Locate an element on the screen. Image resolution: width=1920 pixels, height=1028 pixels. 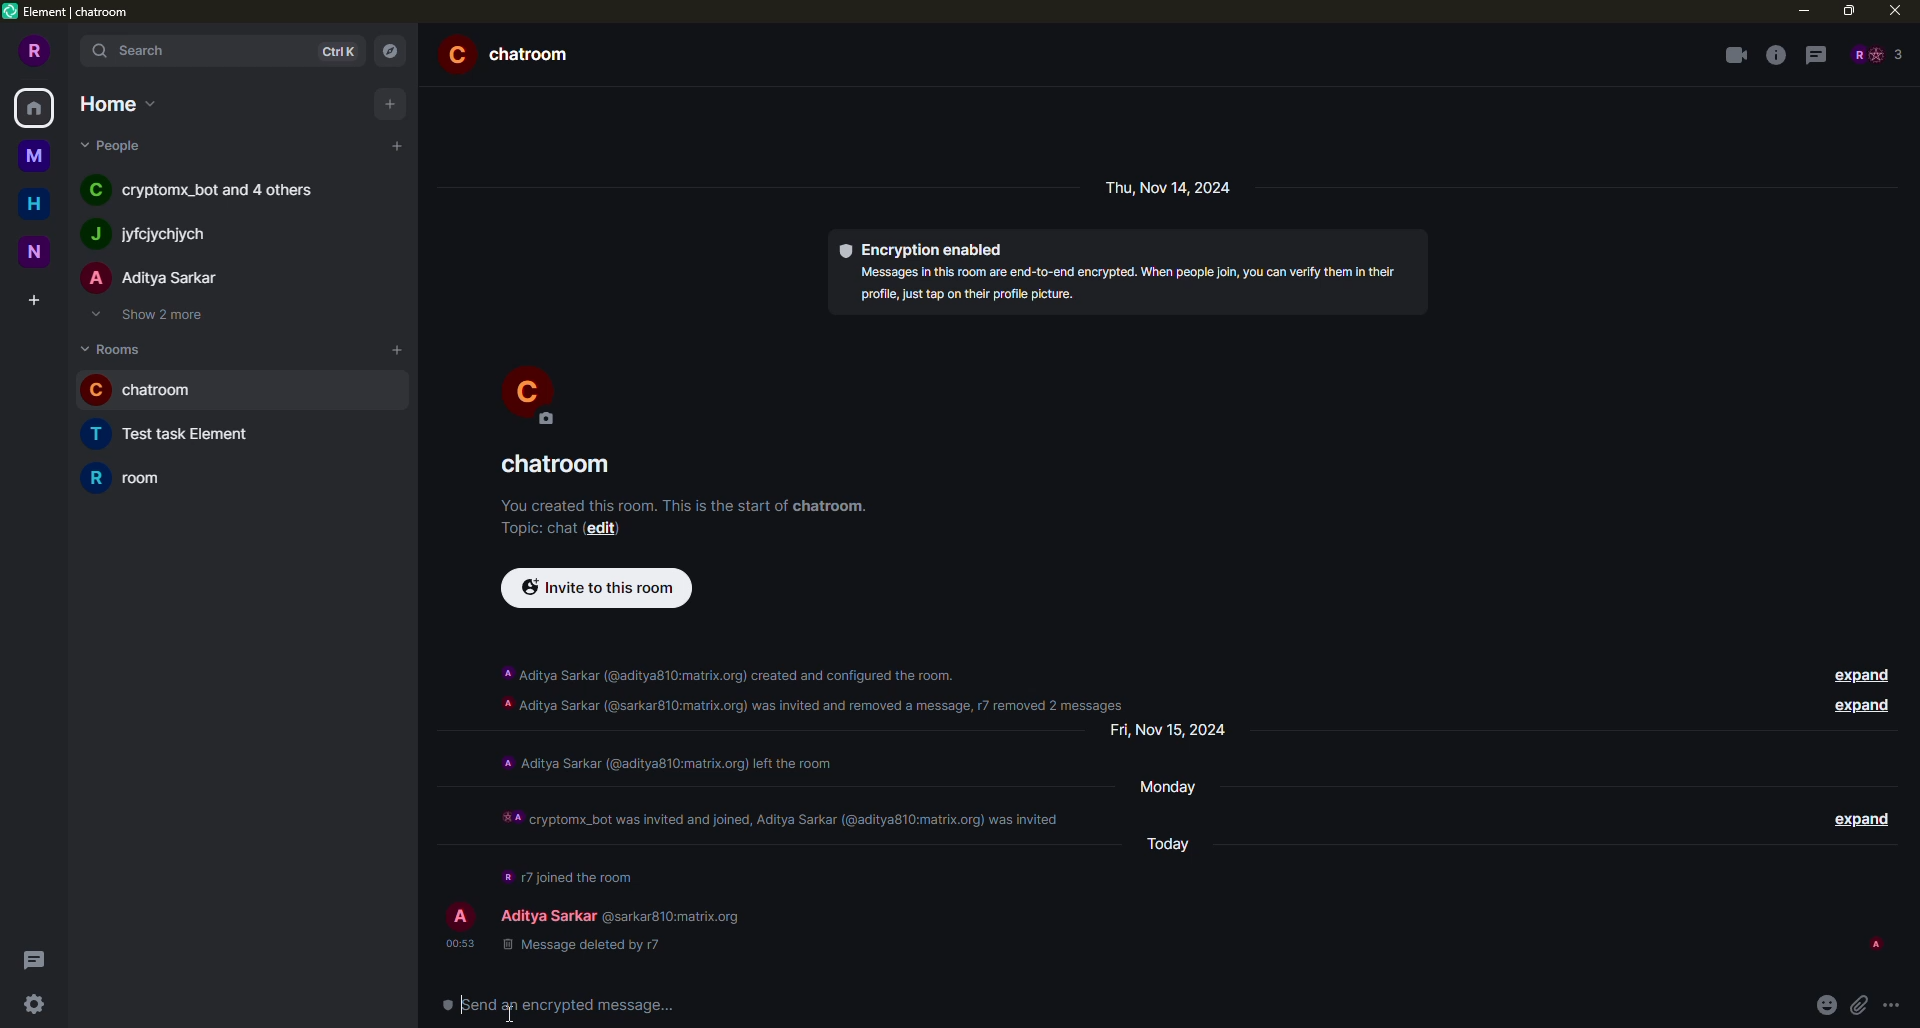
type is located at coordinates (567, 1007).